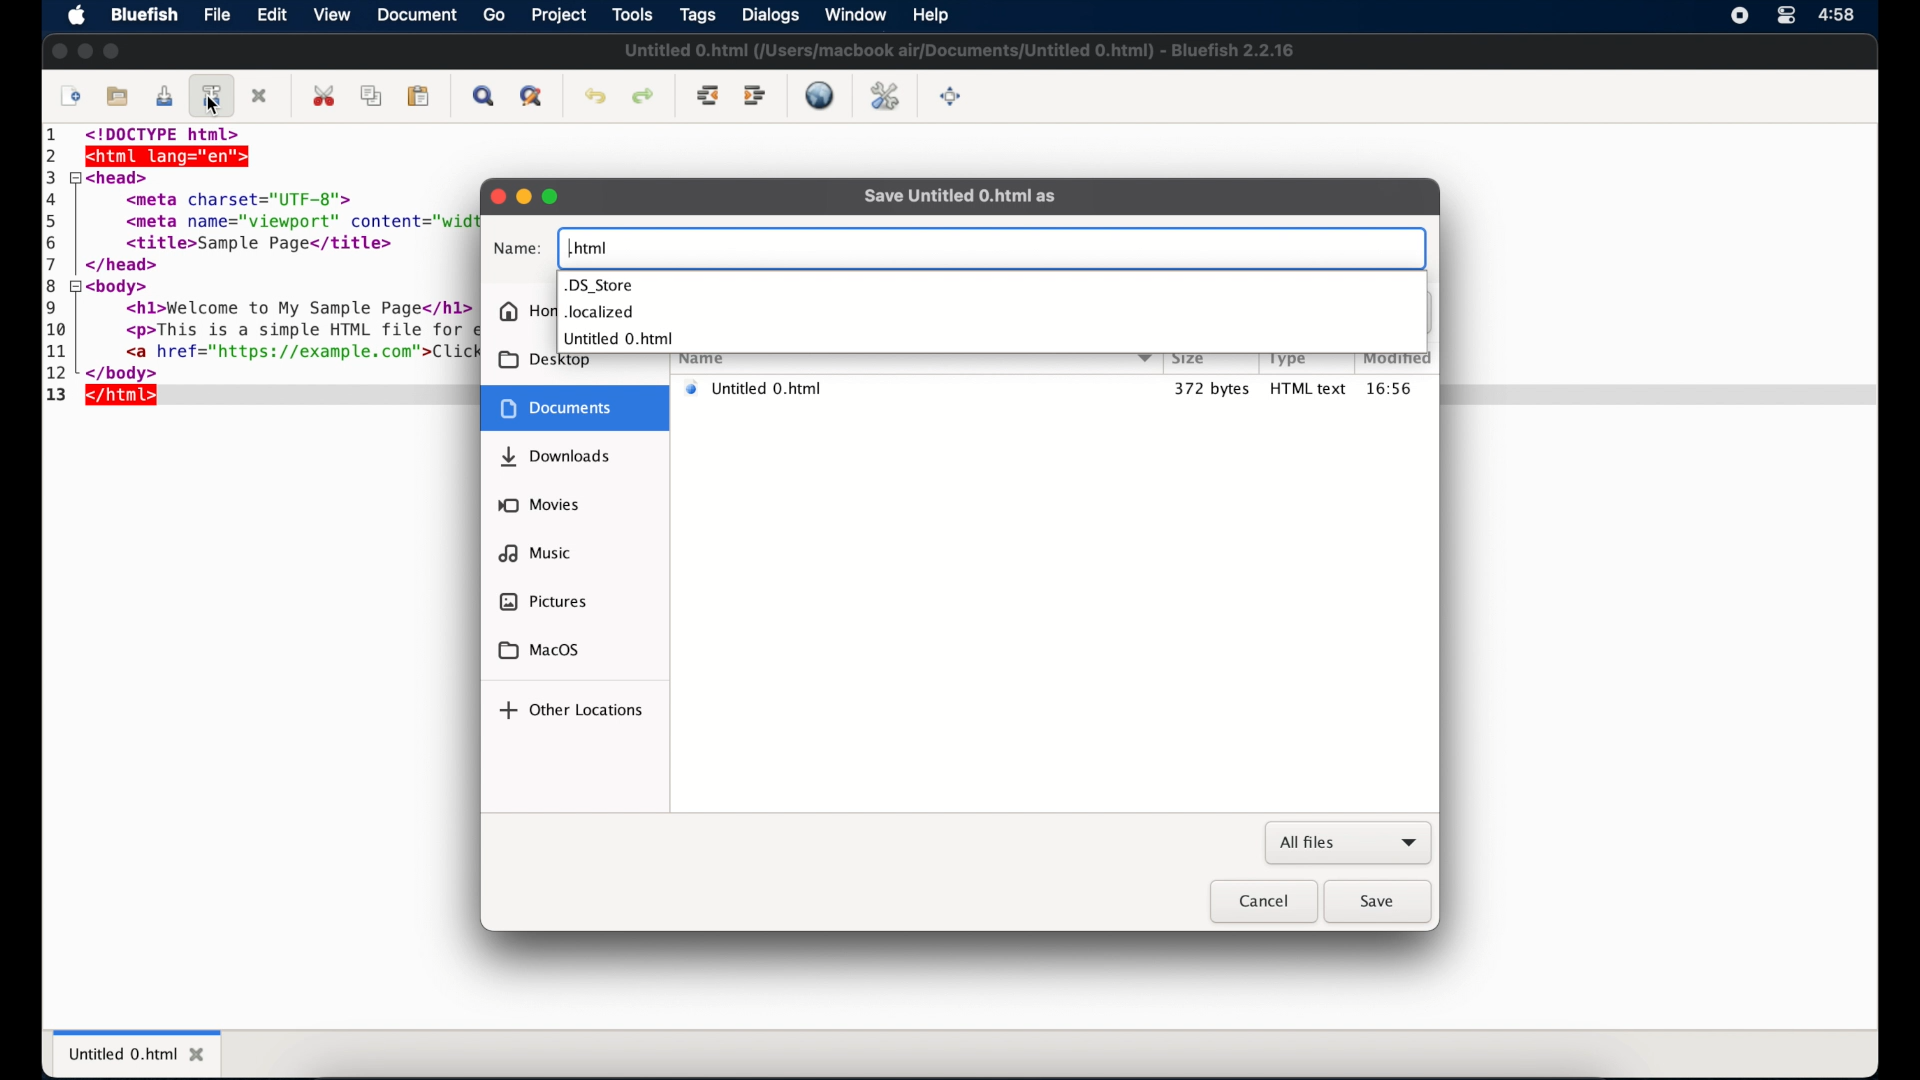 This screenshot has height=1080, width=1920. I want to click on 9, so click(52, 307).